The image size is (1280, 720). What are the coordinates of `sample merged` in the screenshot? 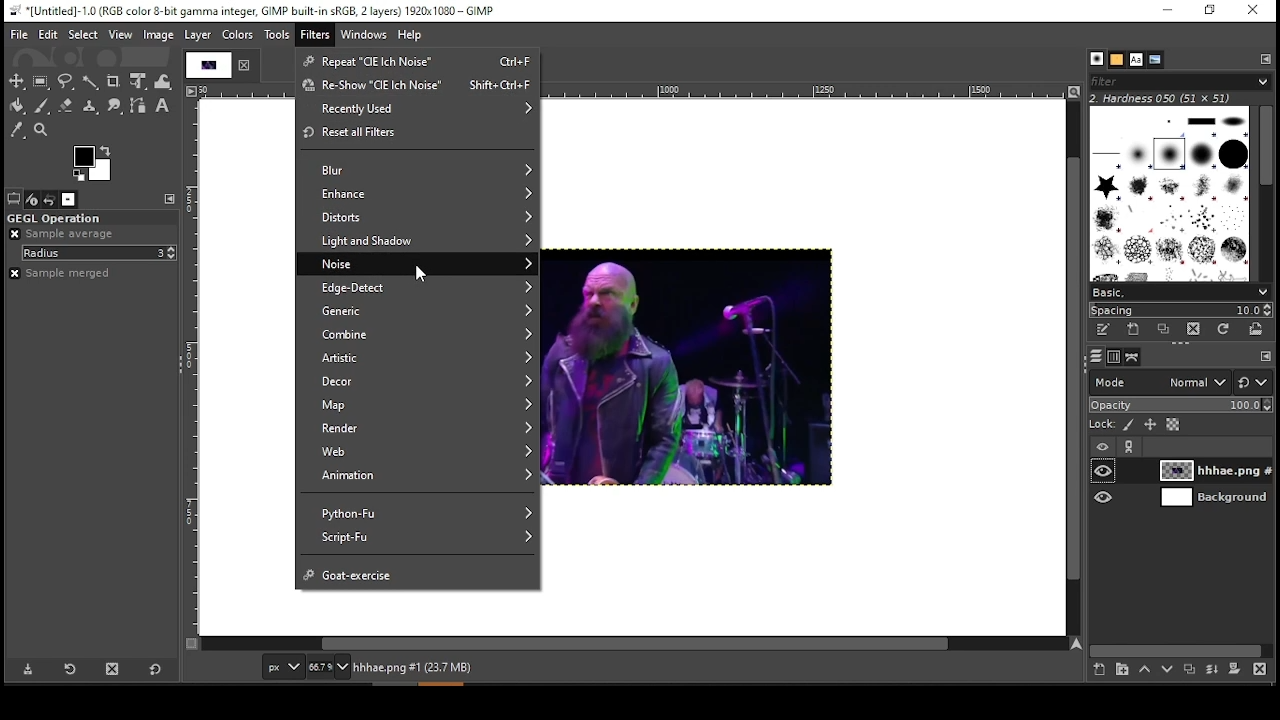 It's located at (65, 273).